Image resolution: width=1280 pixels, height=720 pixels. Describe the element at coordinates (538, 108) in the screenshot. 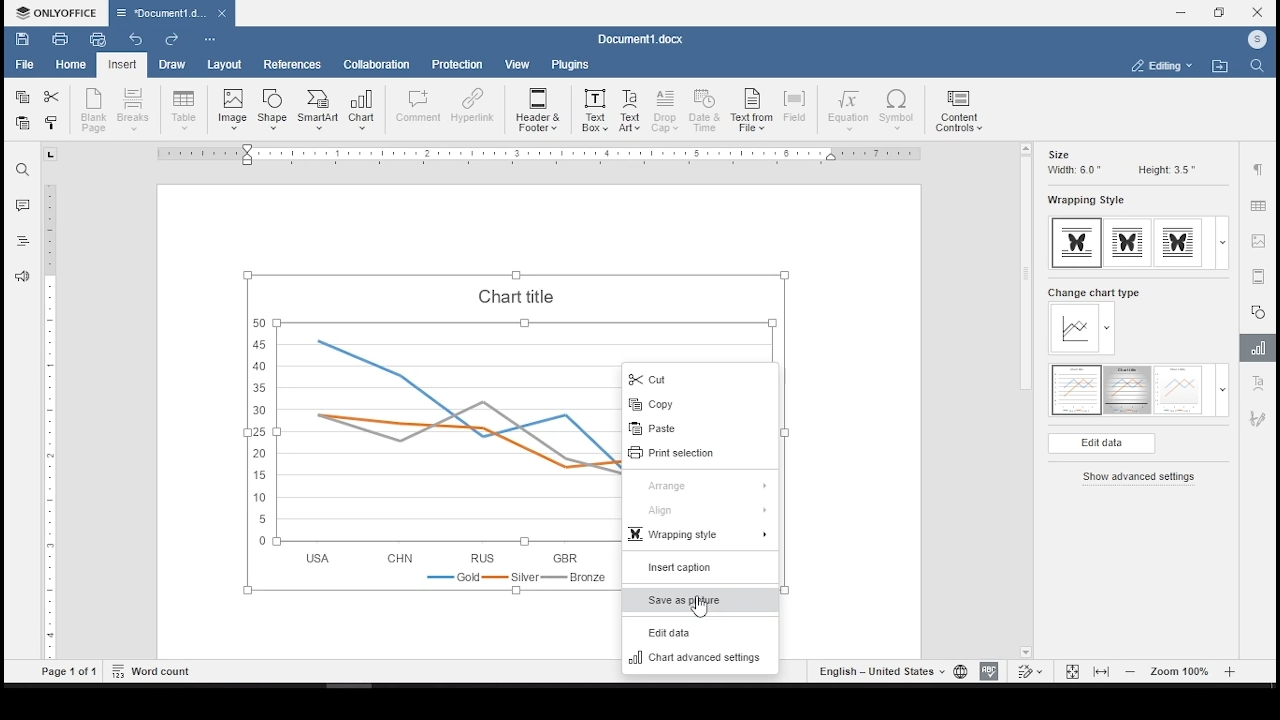

I see `header & footer` at that location.